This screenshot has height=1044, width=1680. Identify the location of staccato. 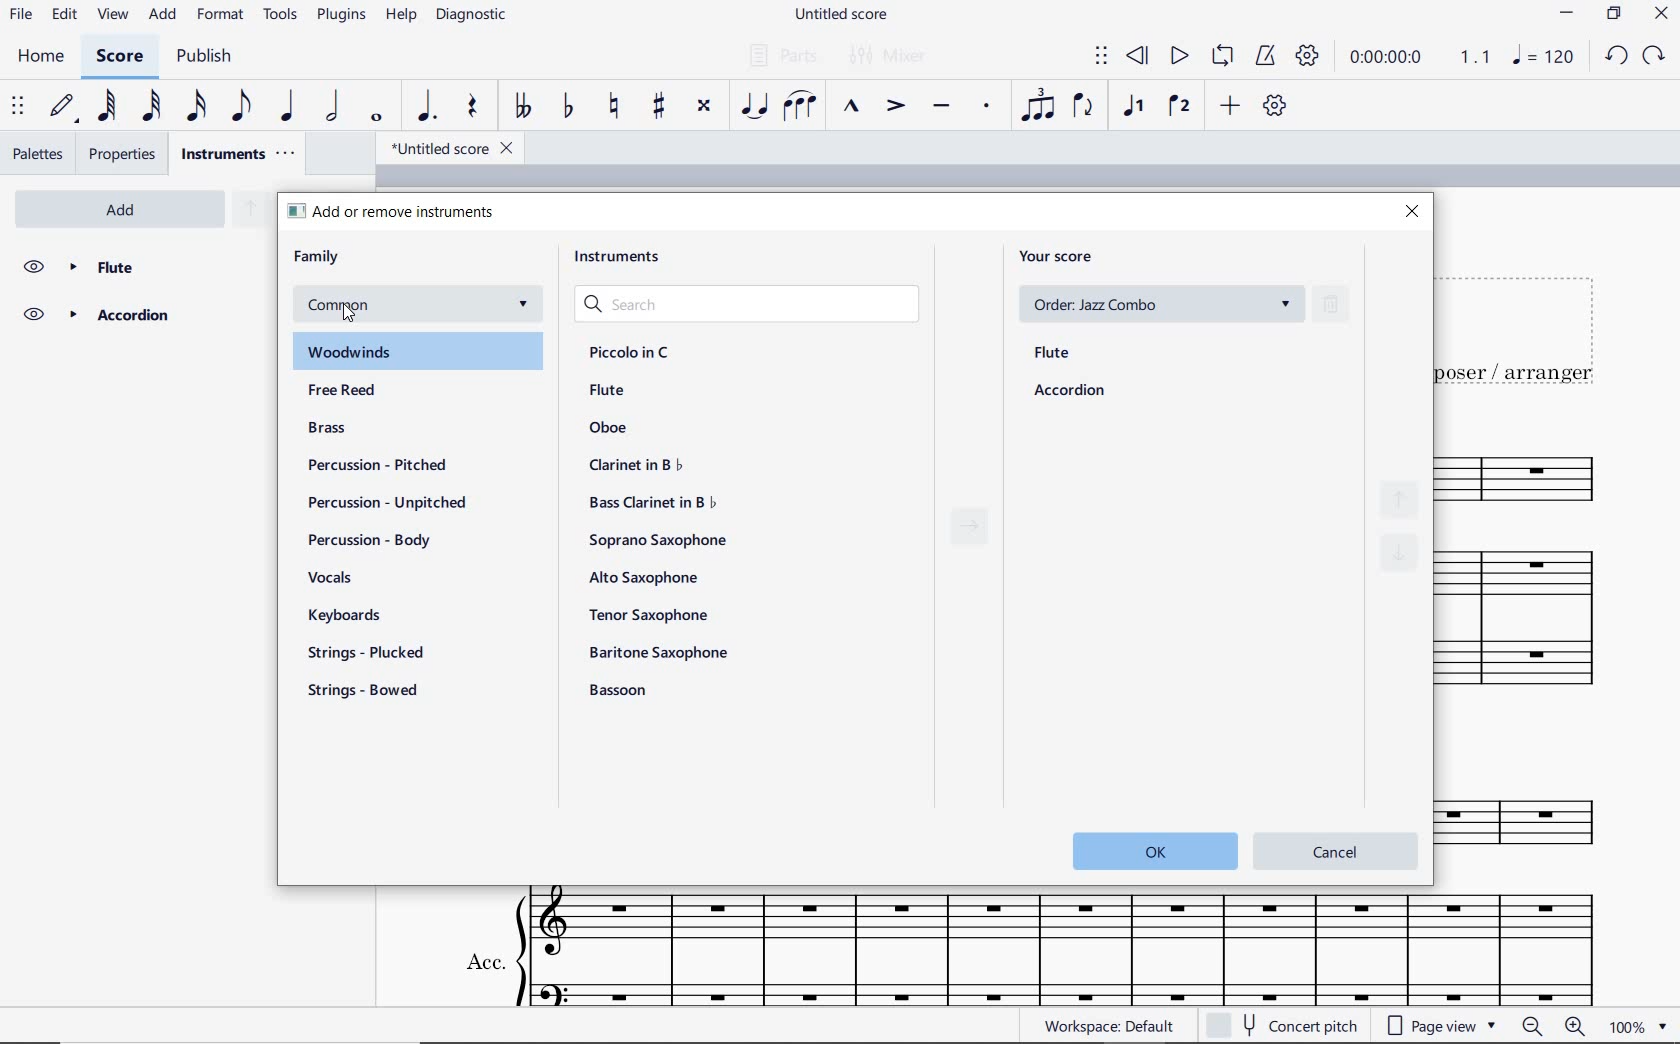
(986, 107).